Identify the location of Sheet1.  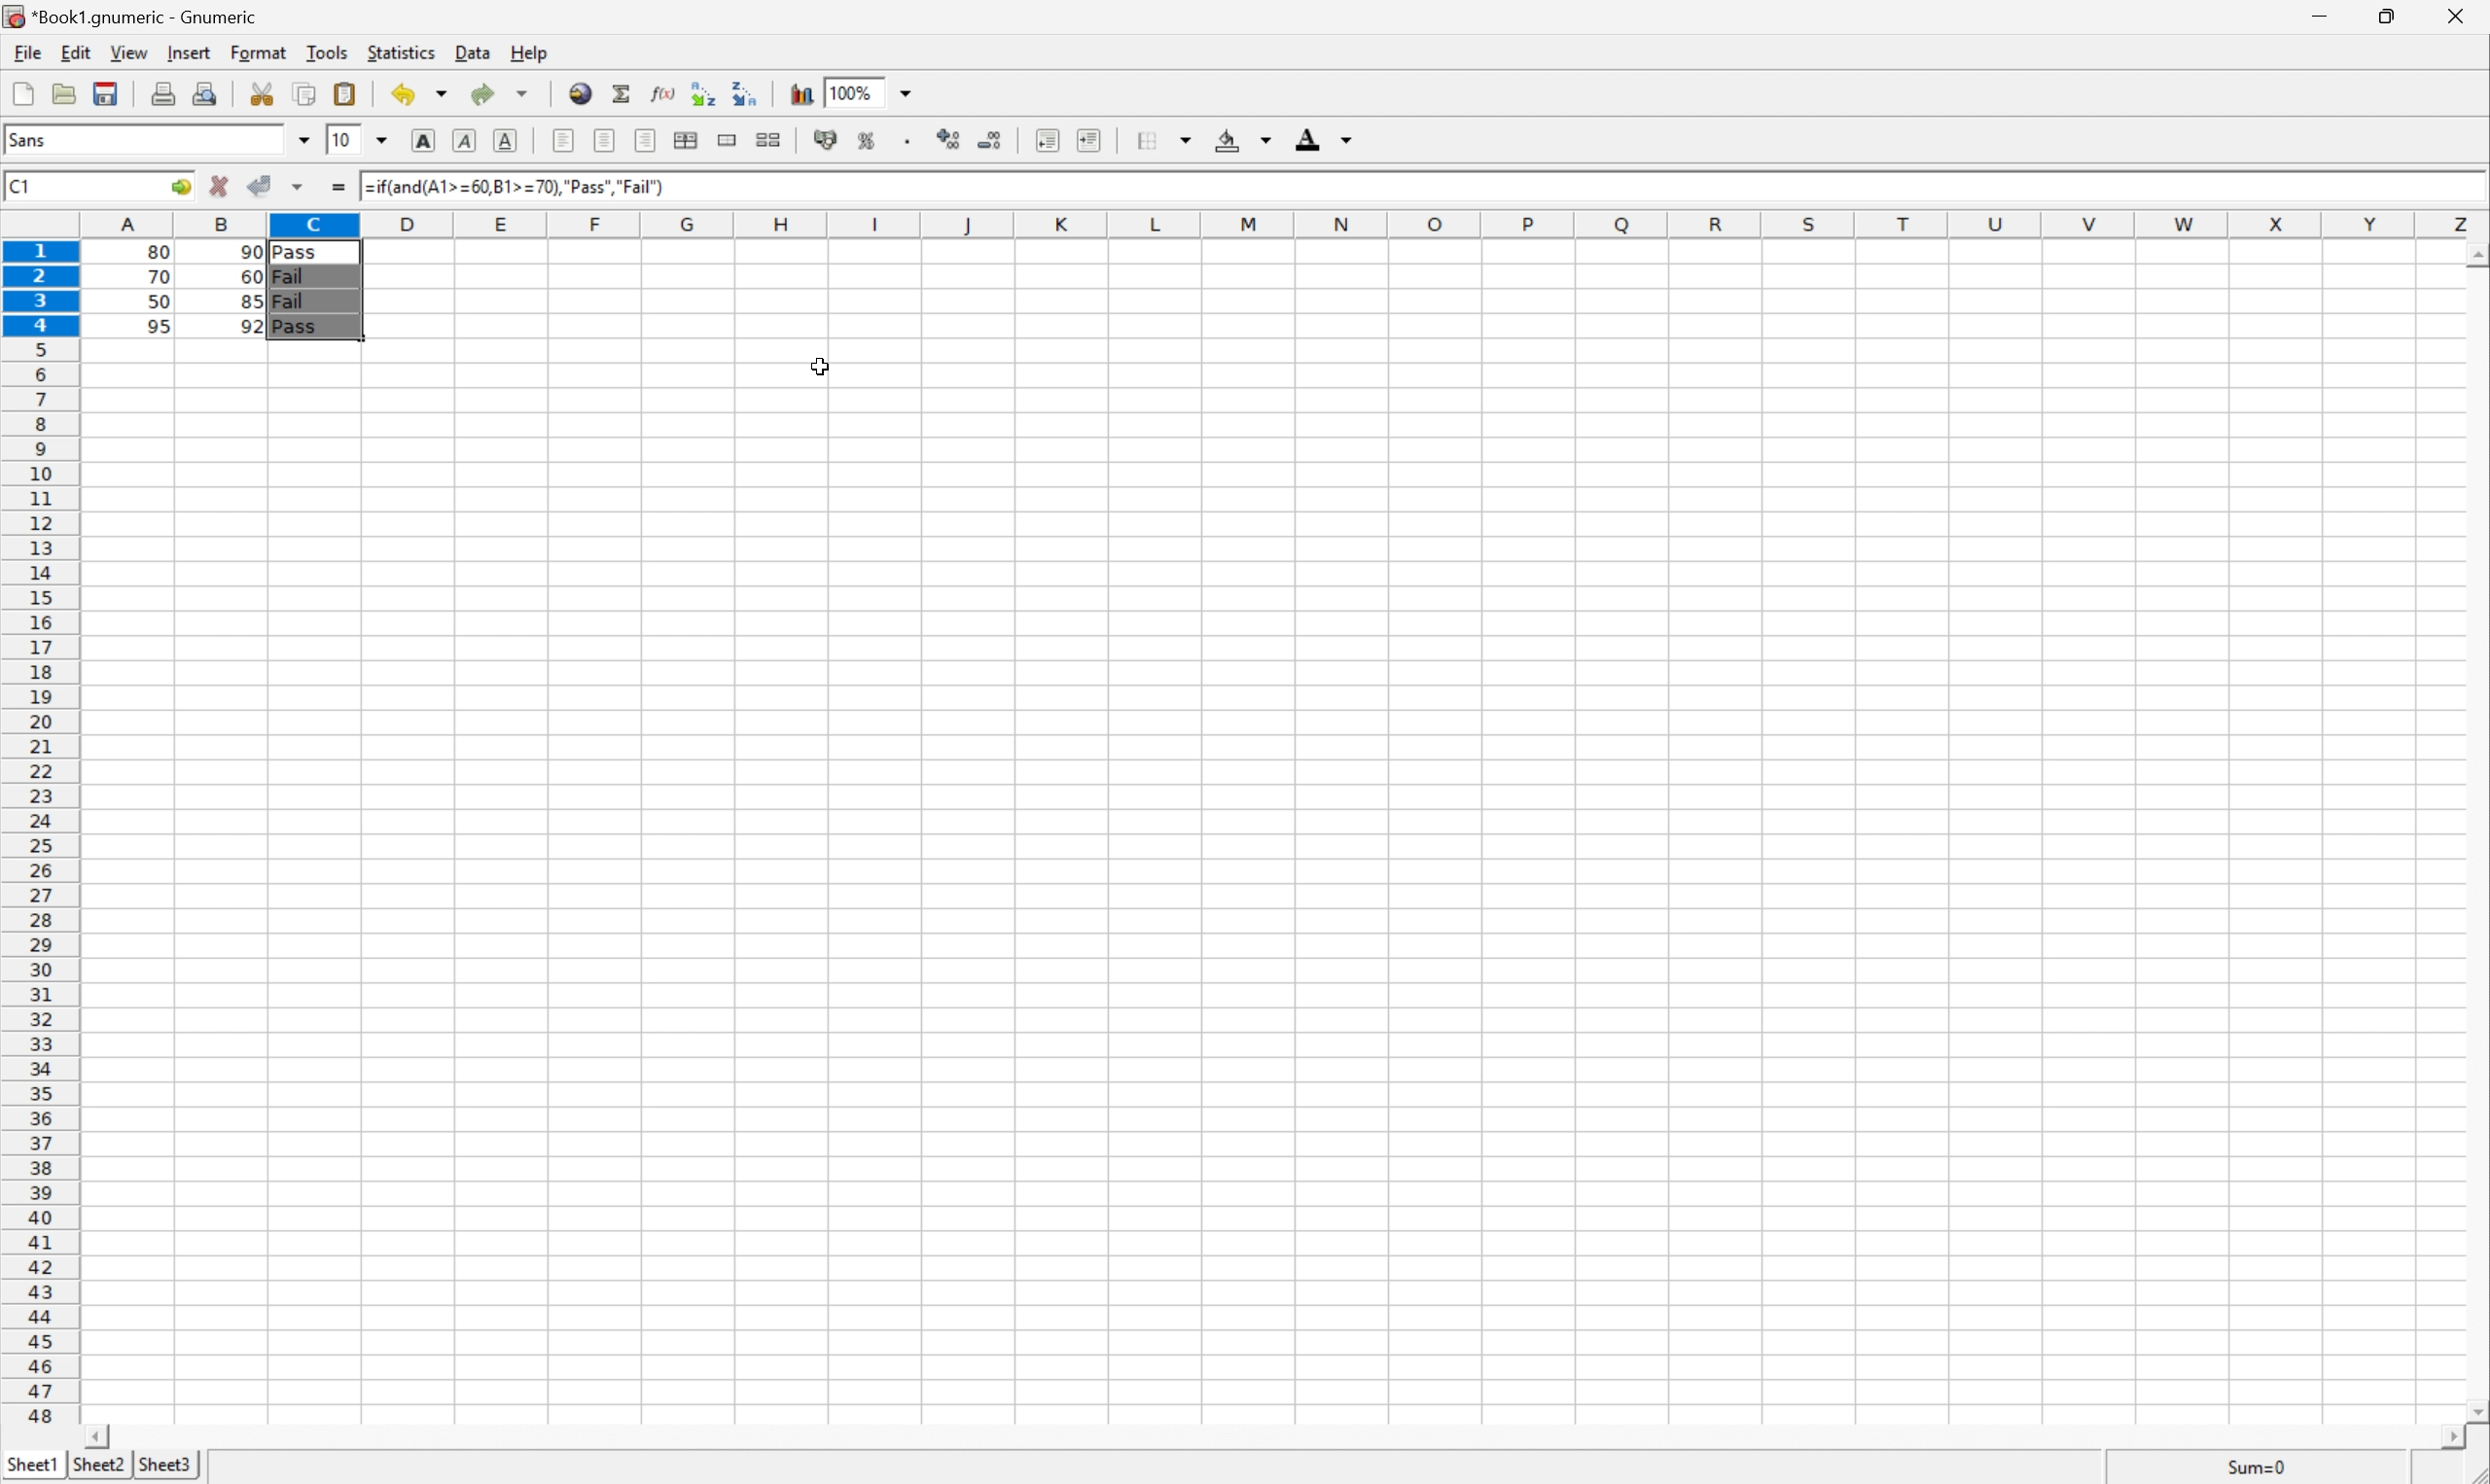
(33, 1462).